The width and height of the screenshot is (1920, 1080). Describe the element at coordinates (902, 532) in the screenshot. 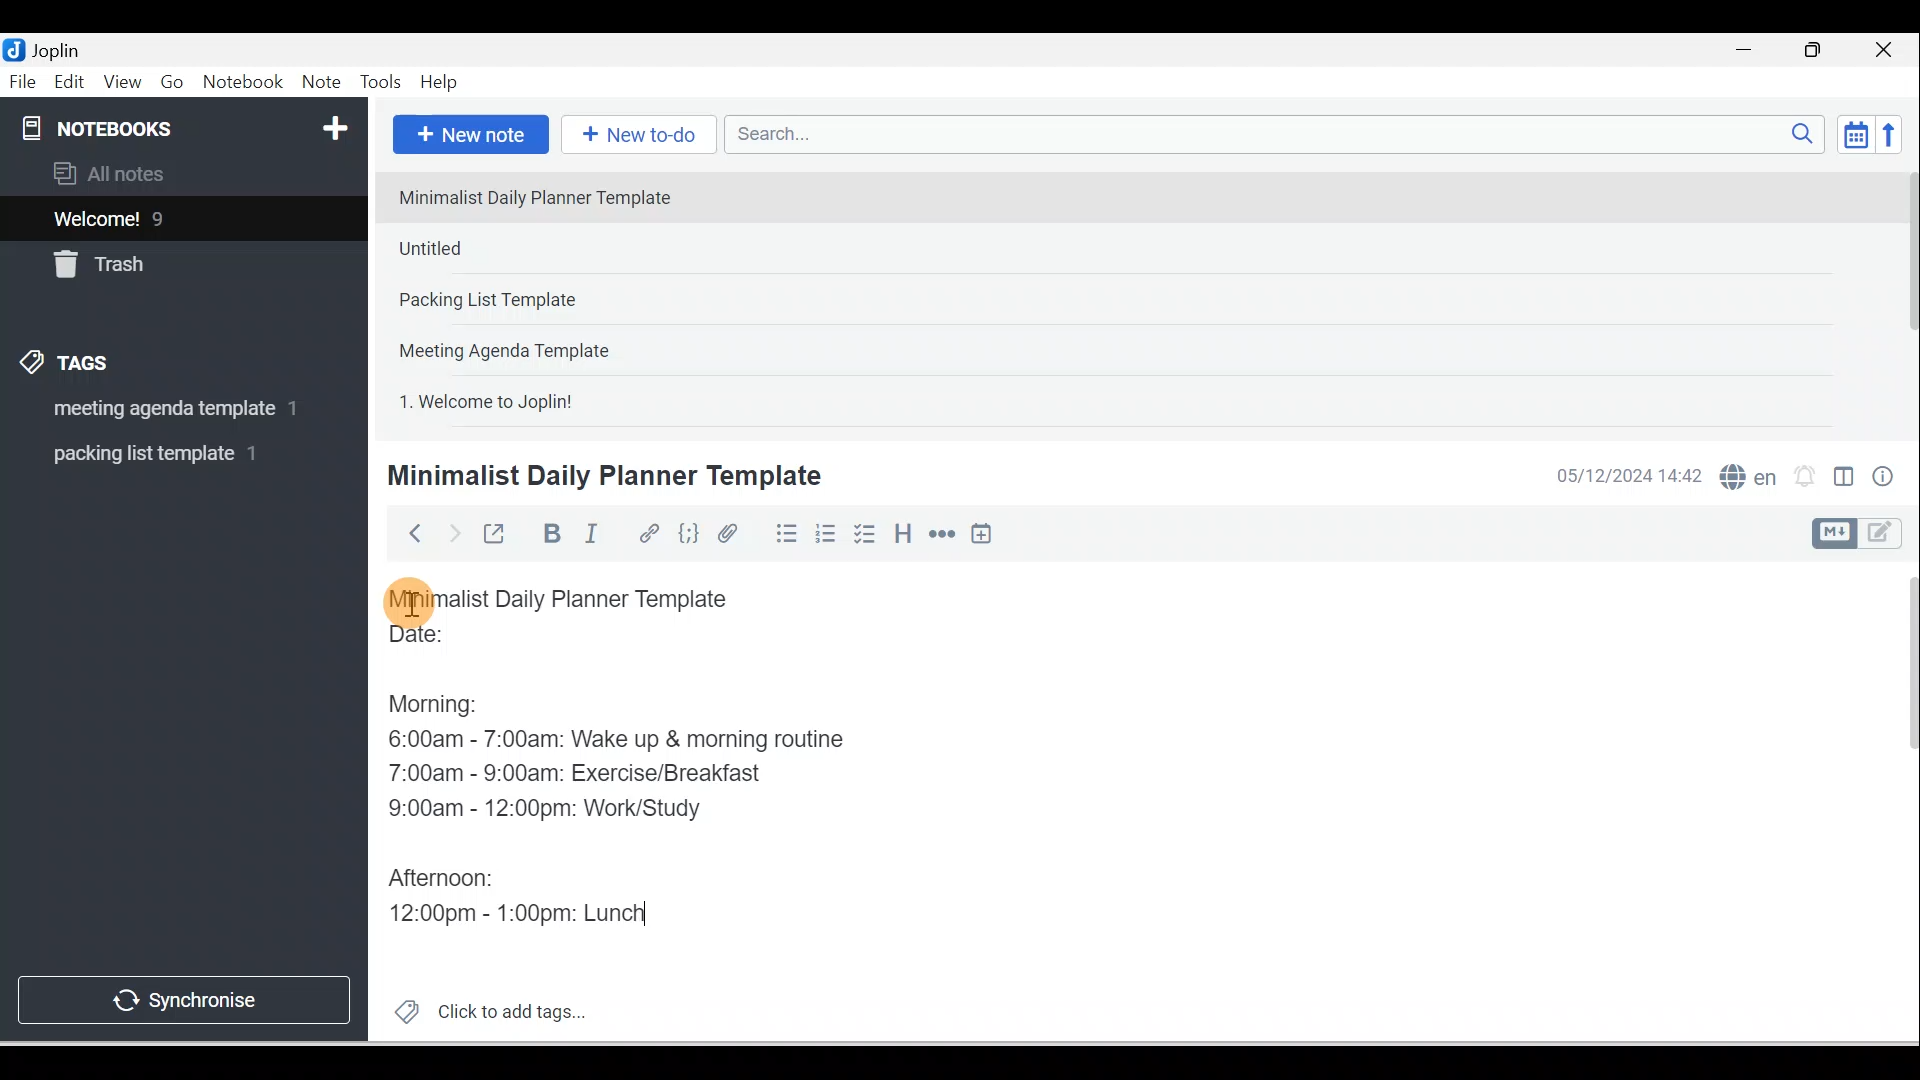

I see `Heading` at that location.